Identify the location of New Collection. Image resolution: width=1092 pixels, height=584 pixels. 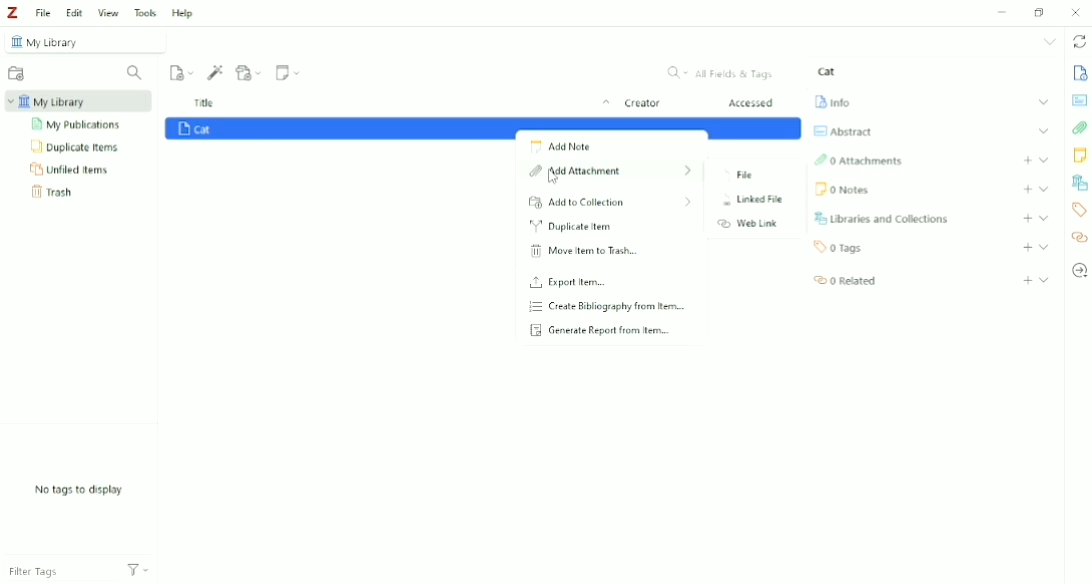
(17, 75).